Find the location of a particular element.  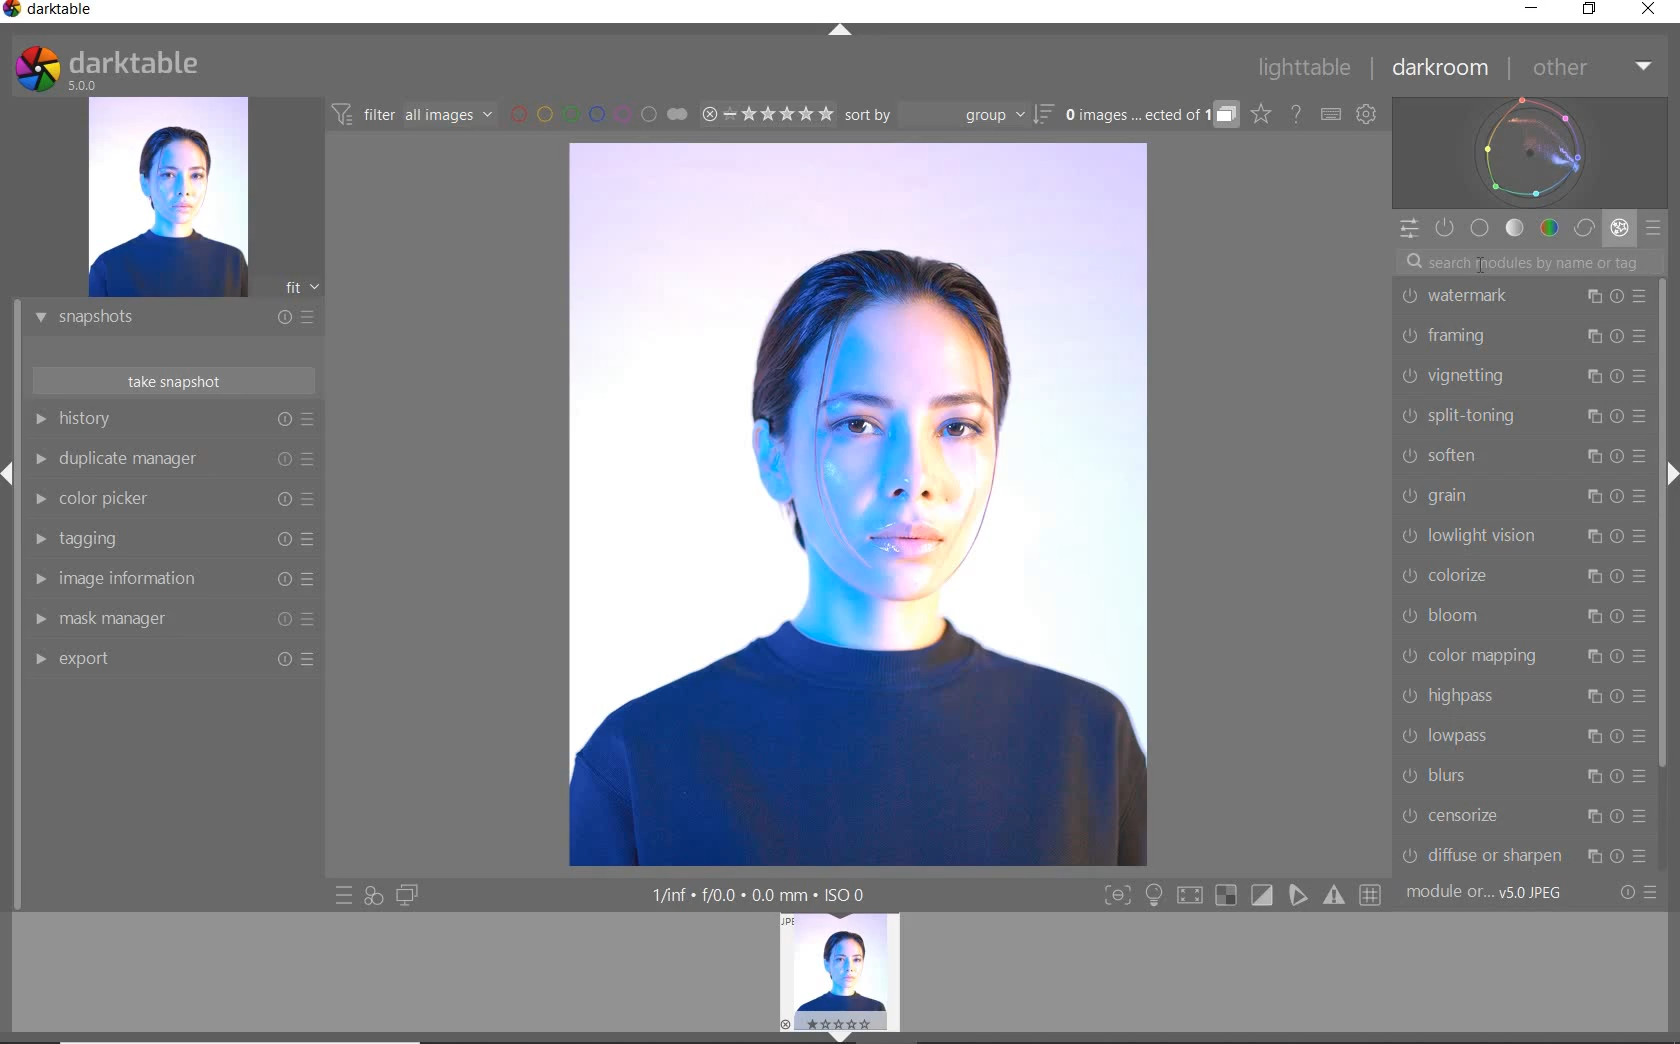

Button is located at coordinates (1226, 896).